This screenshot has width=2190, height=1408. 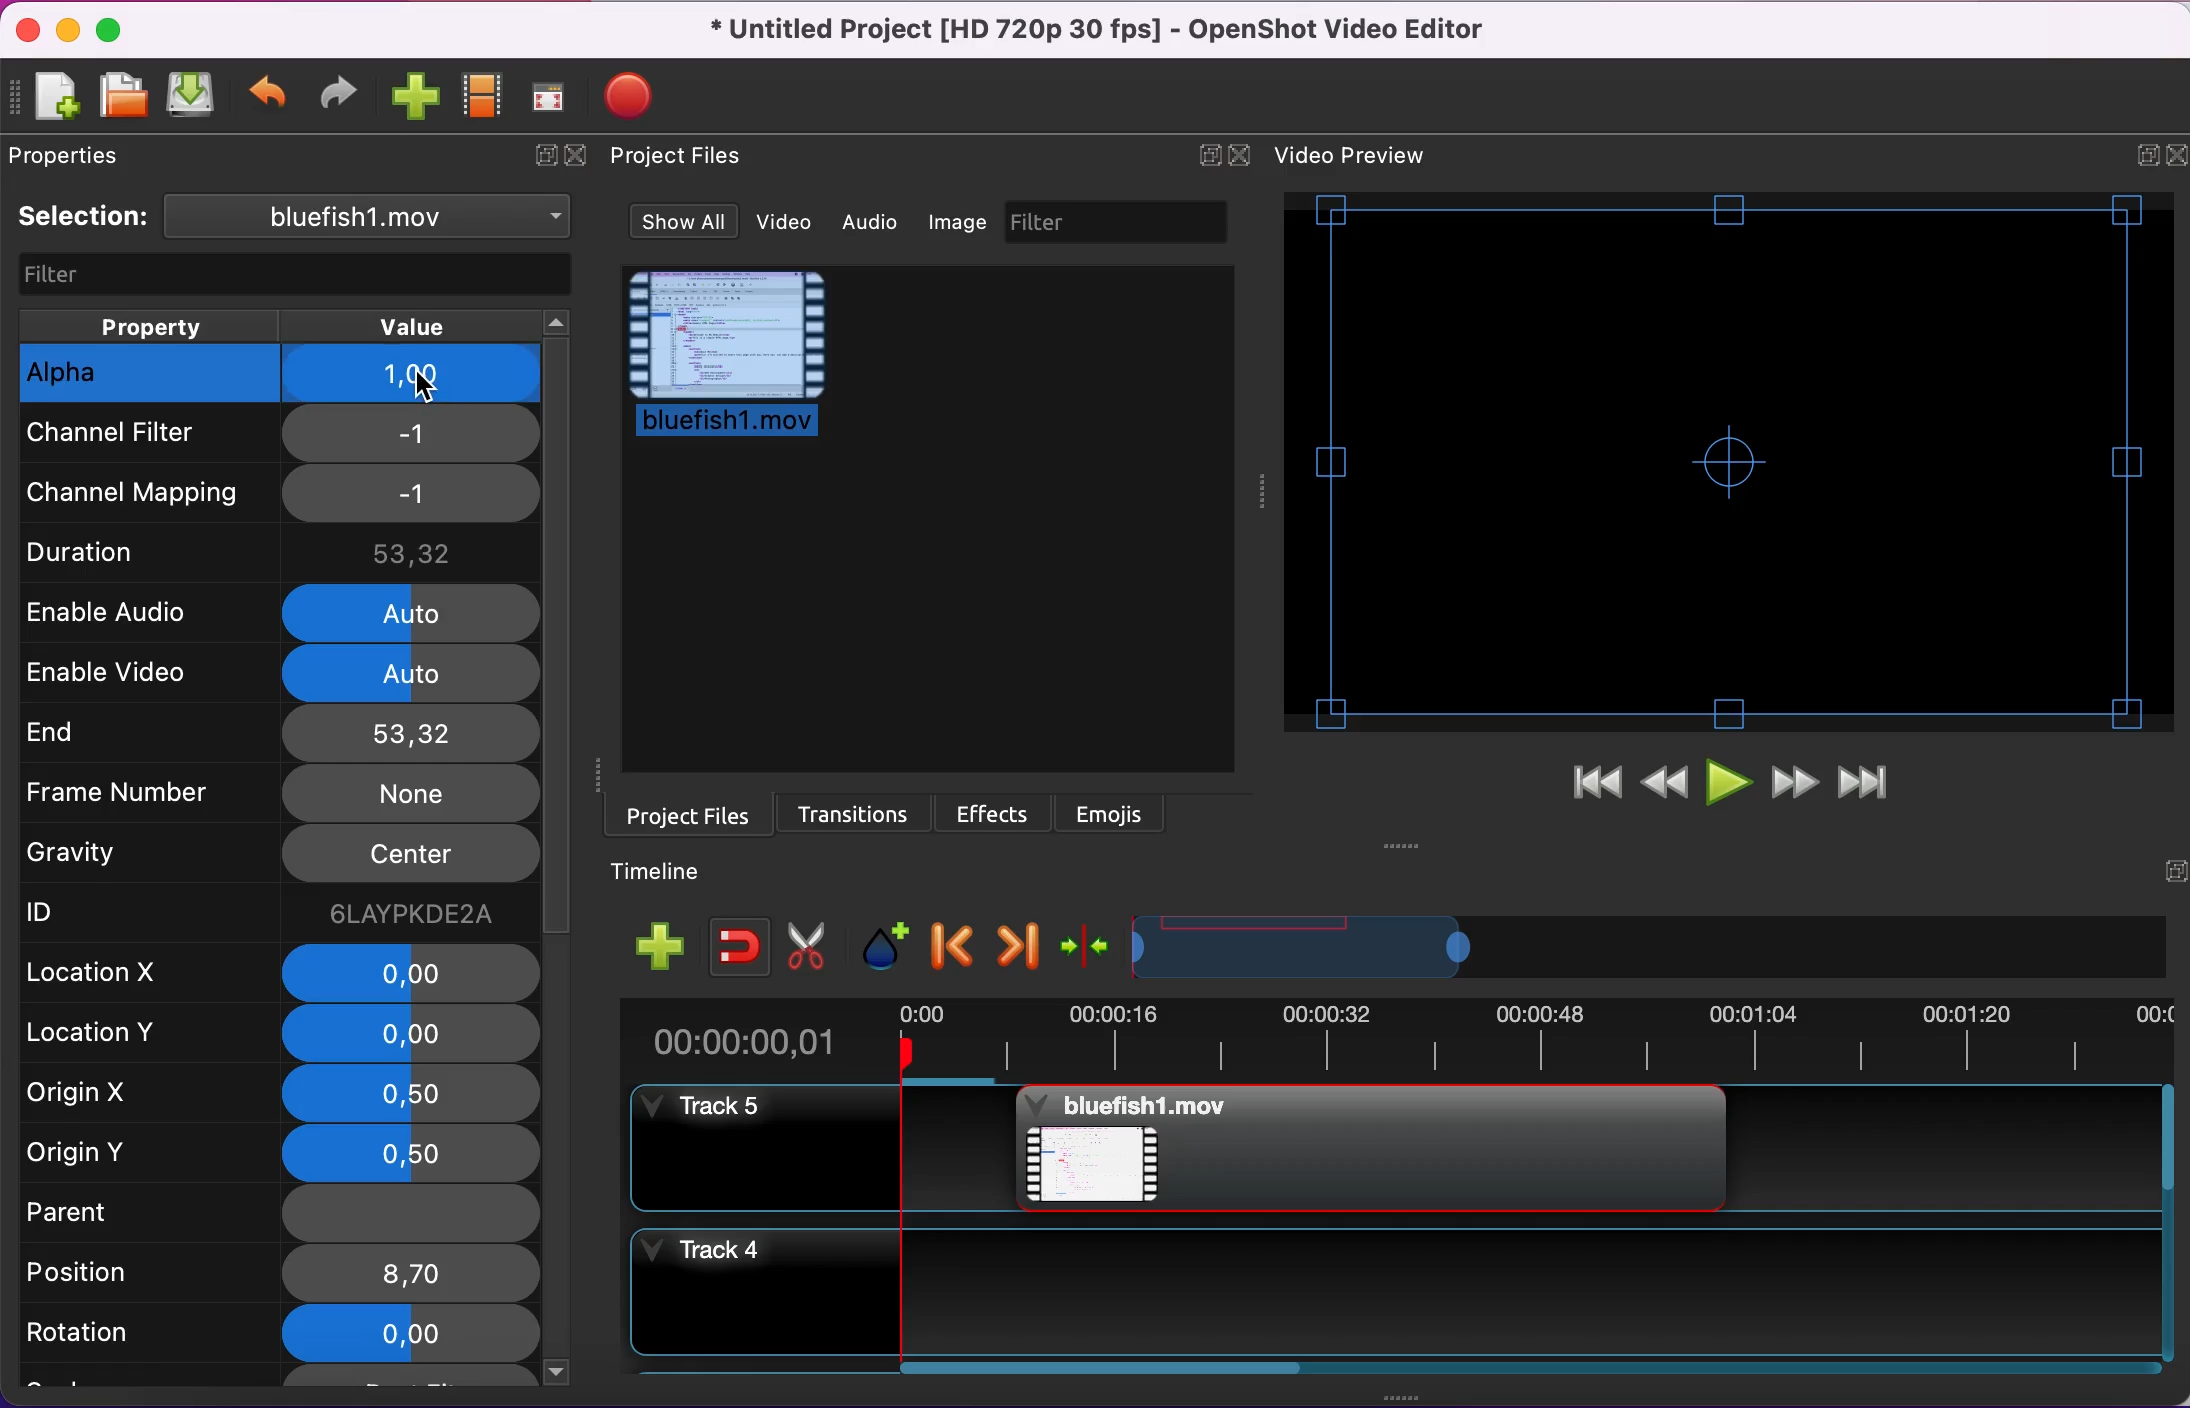 I want to click on close, so click(x=1250, y=156).